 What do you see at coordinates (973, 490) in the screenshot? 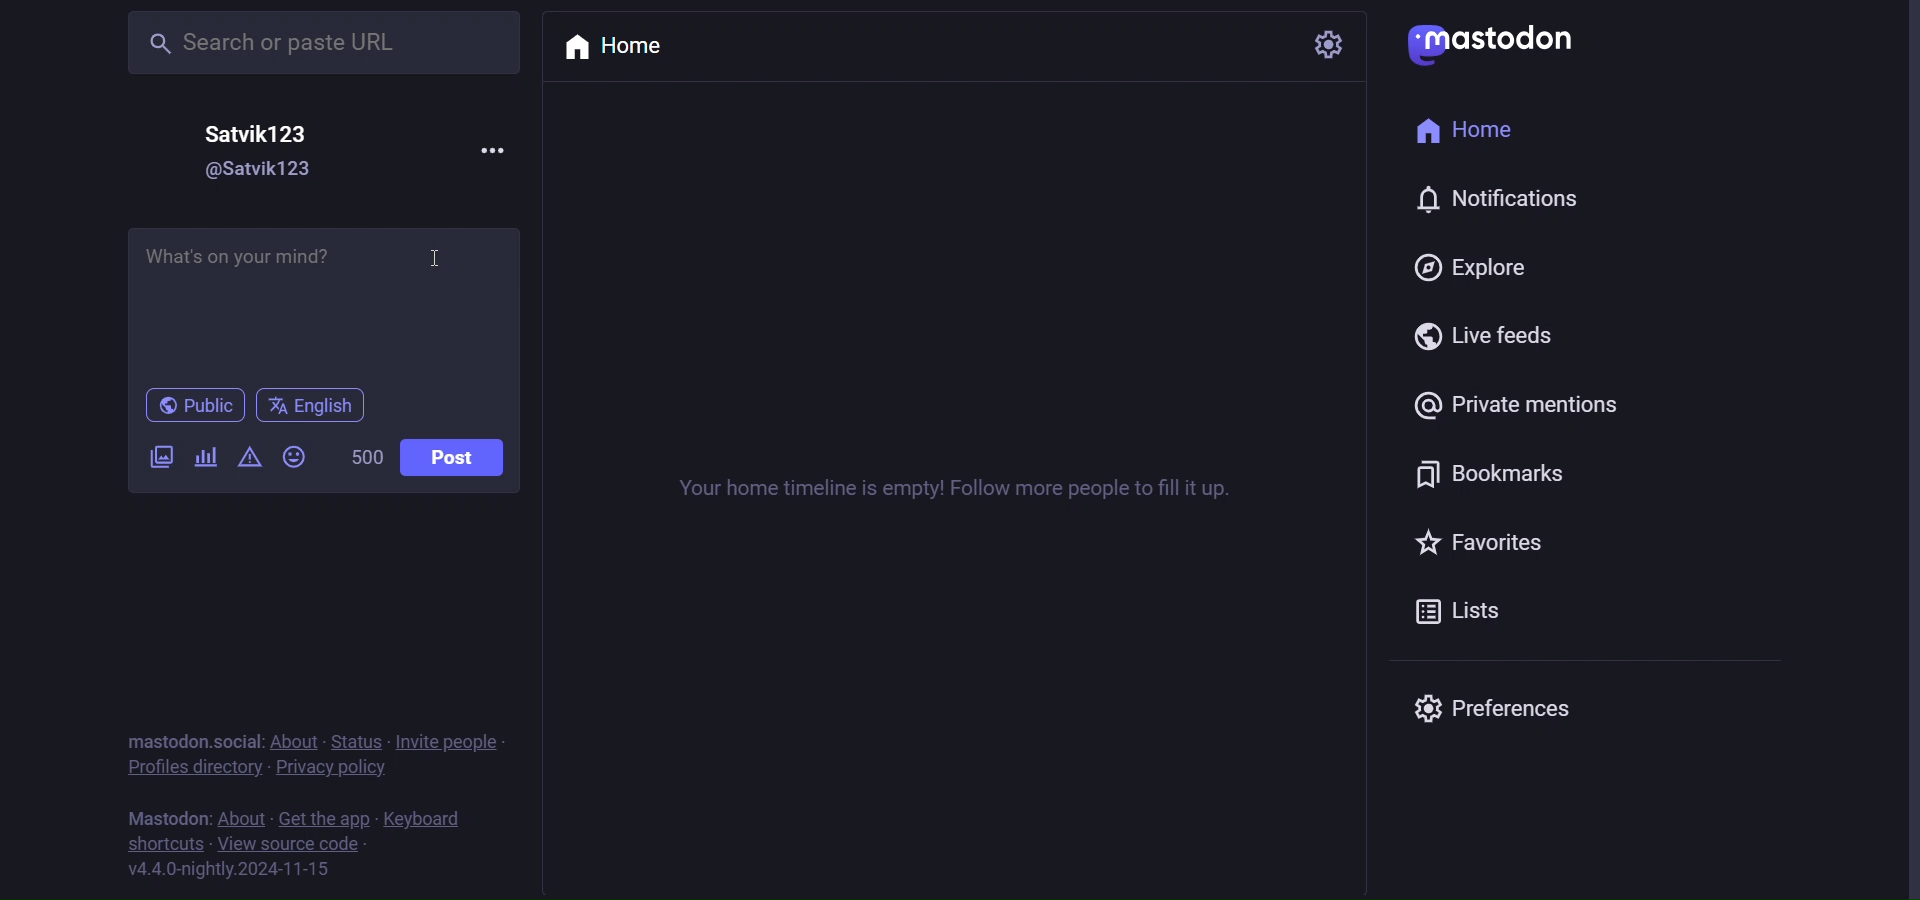
I see `instruction` at bounding box center [973, 490].